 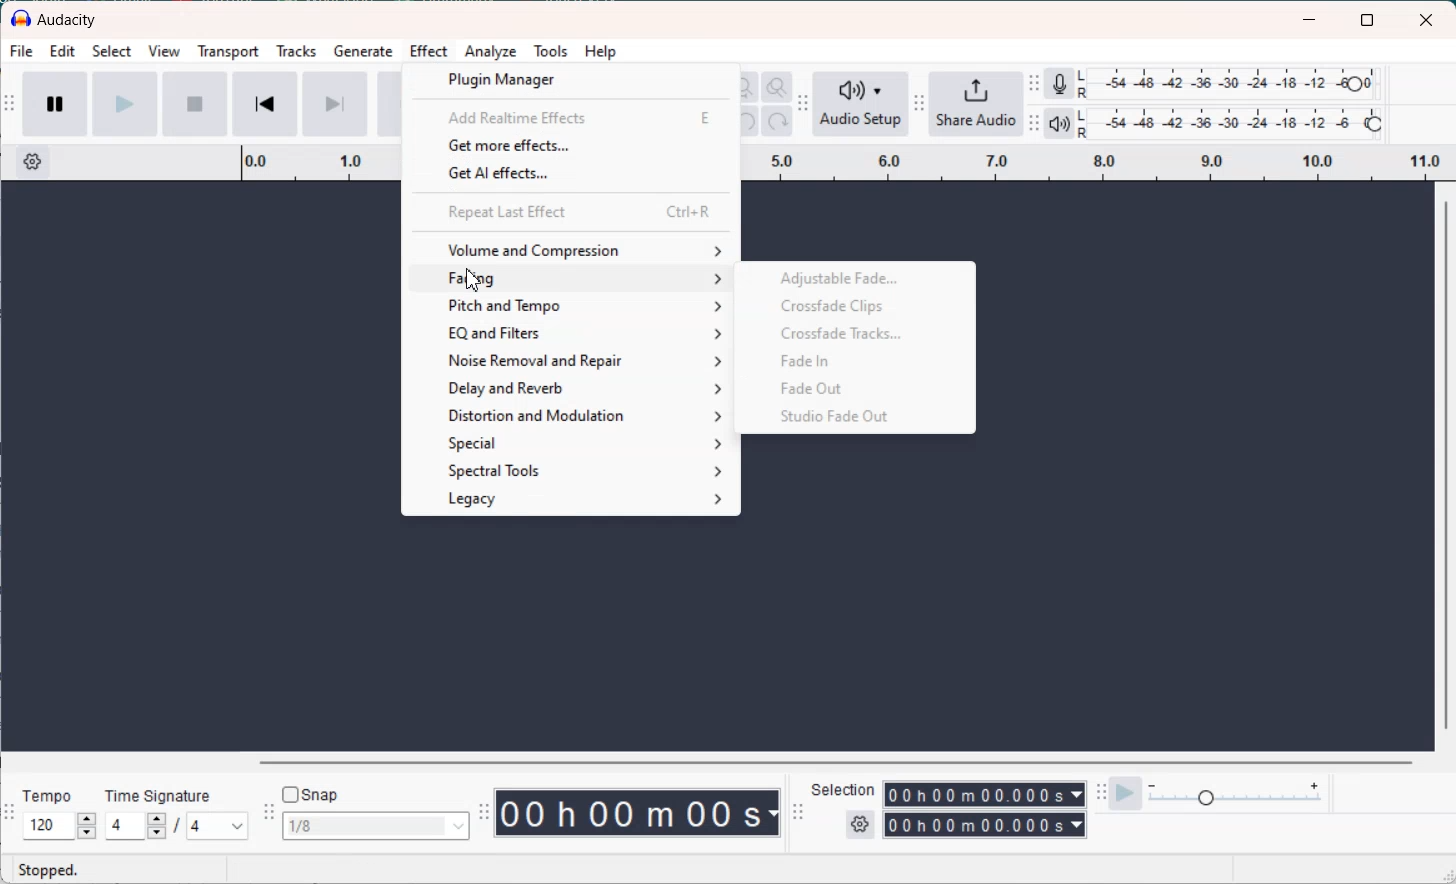 What do you see at coordinates (164, 53) in the screenshot?
I see `View` at bounding box center [164, 53].